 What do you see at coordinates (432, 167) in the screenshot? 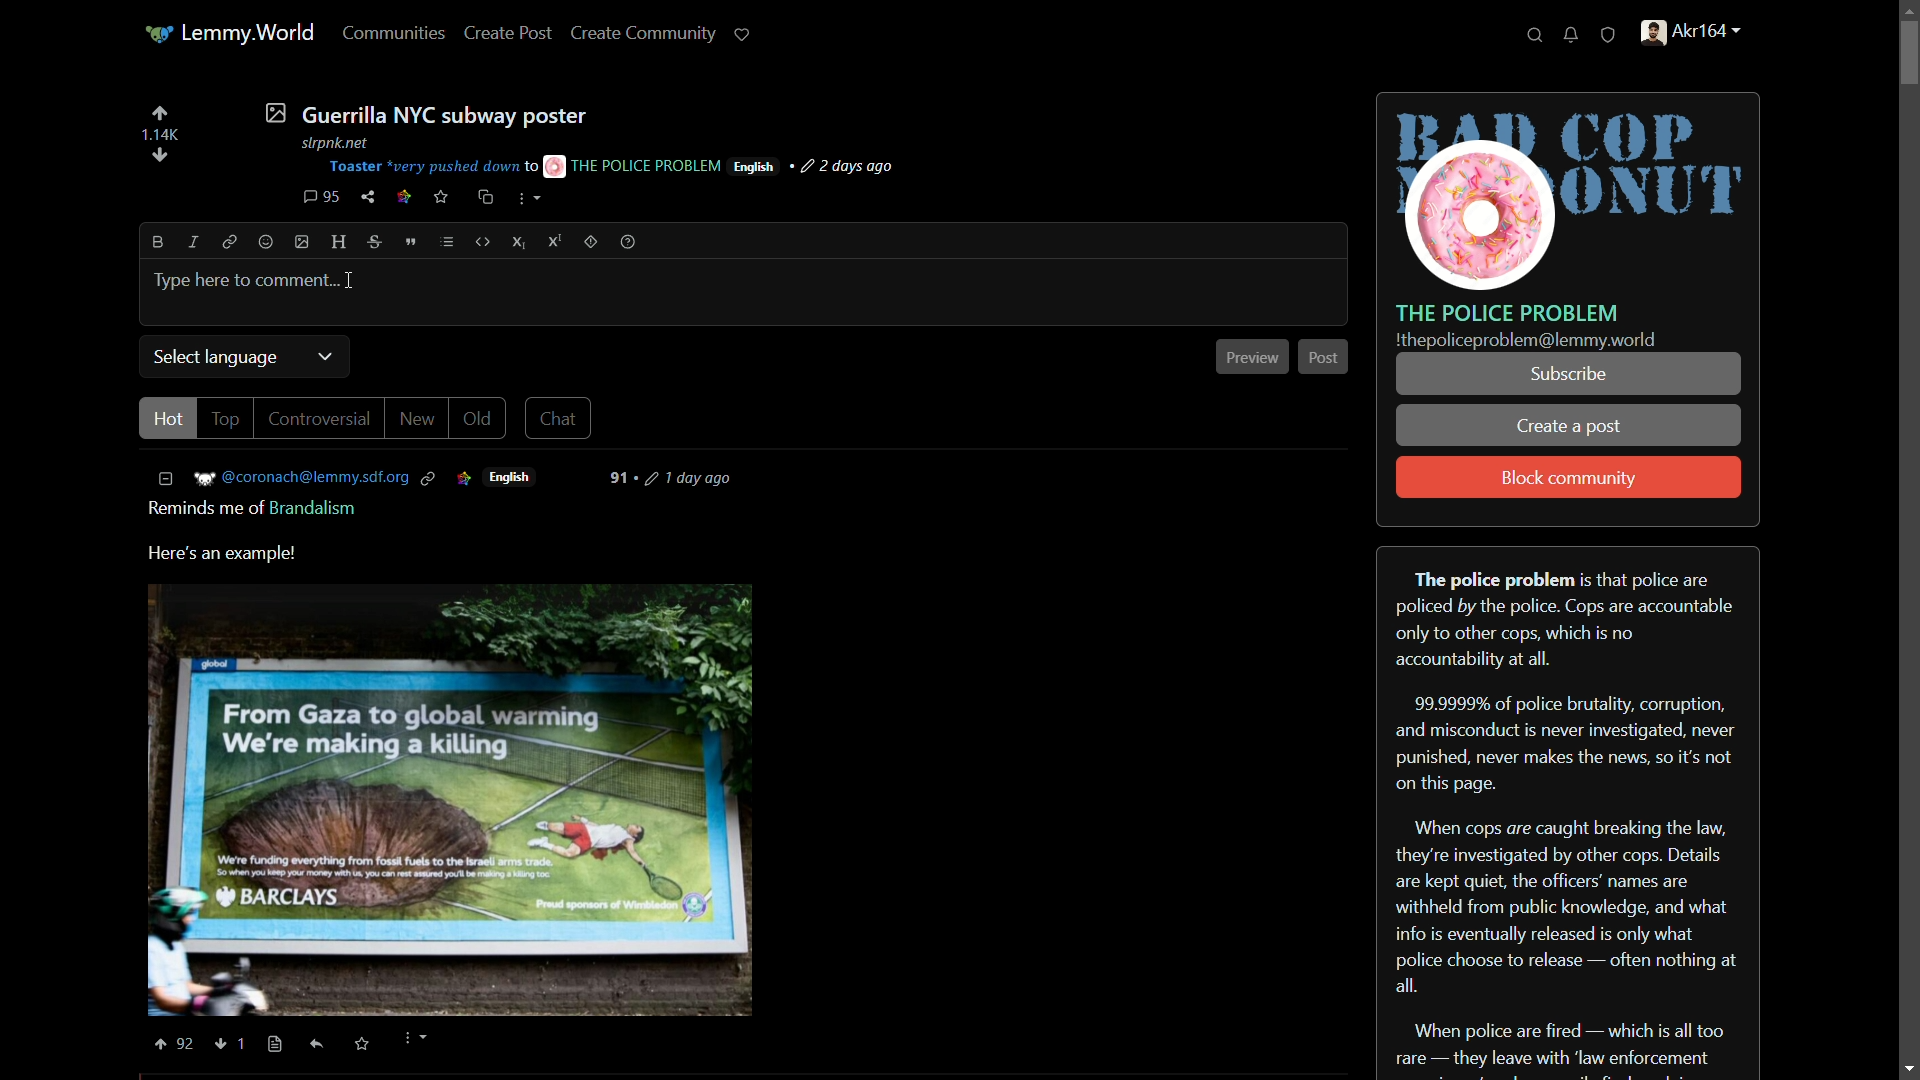
I see `Toaster "very pushed down t0` at bounding box center [432, 167].